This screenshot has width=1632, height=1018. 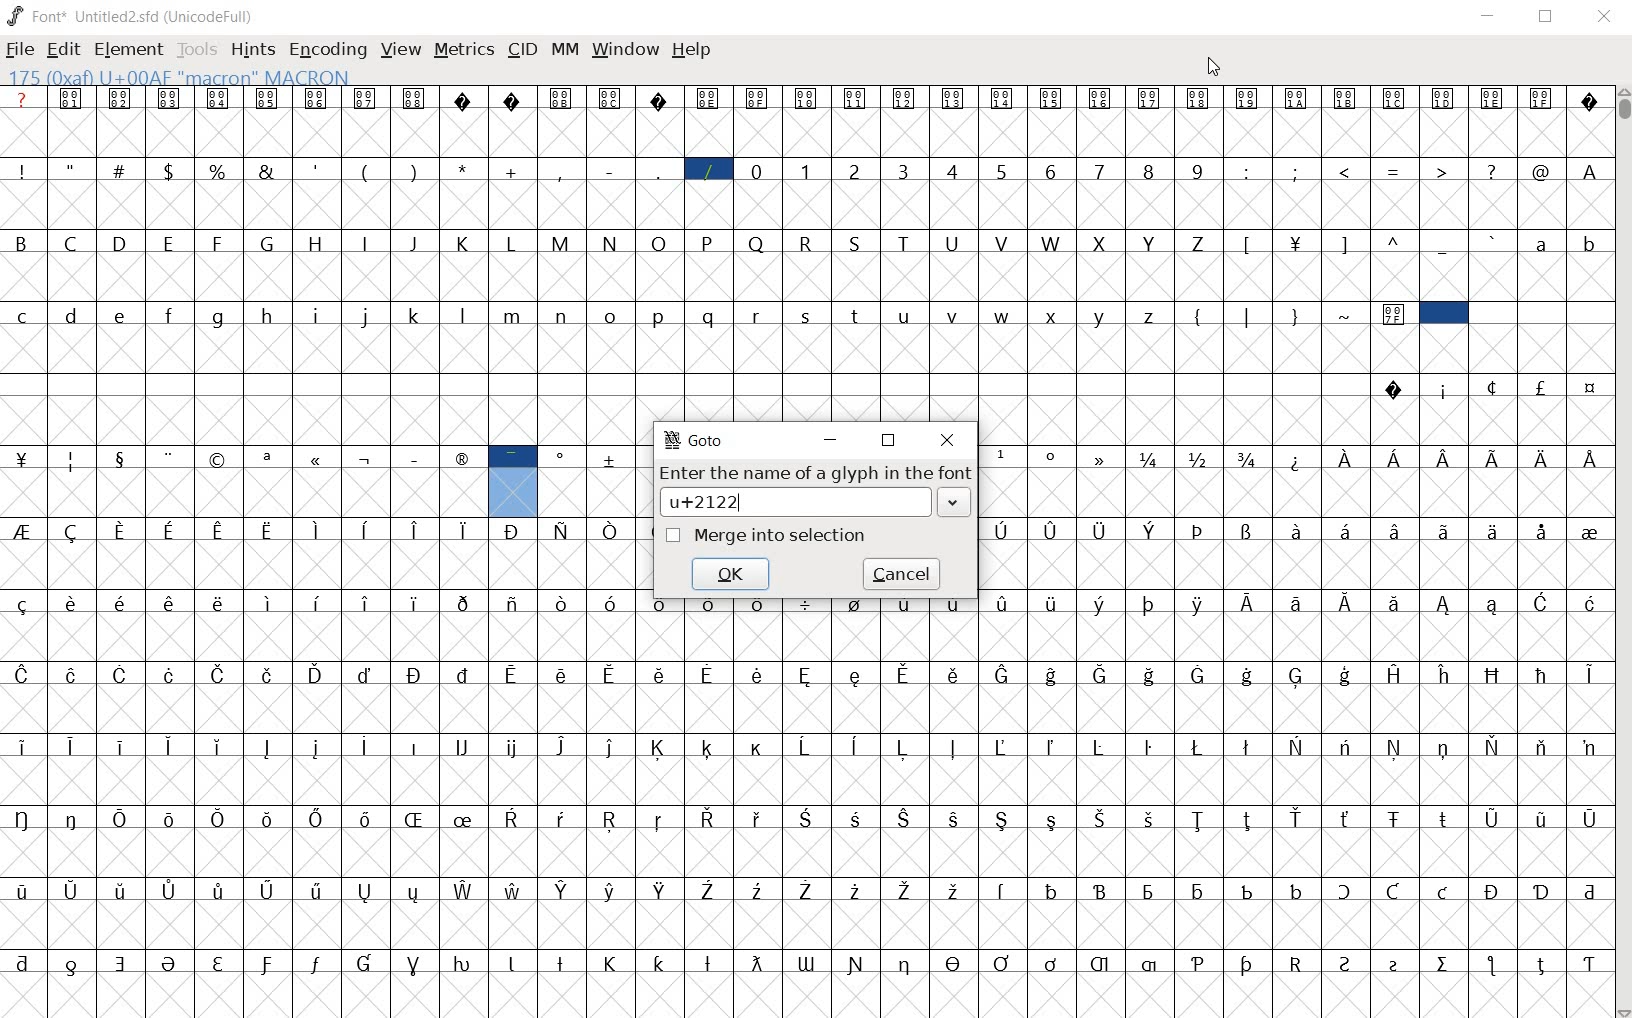 I want to click on close, so click(x=946, y=442).